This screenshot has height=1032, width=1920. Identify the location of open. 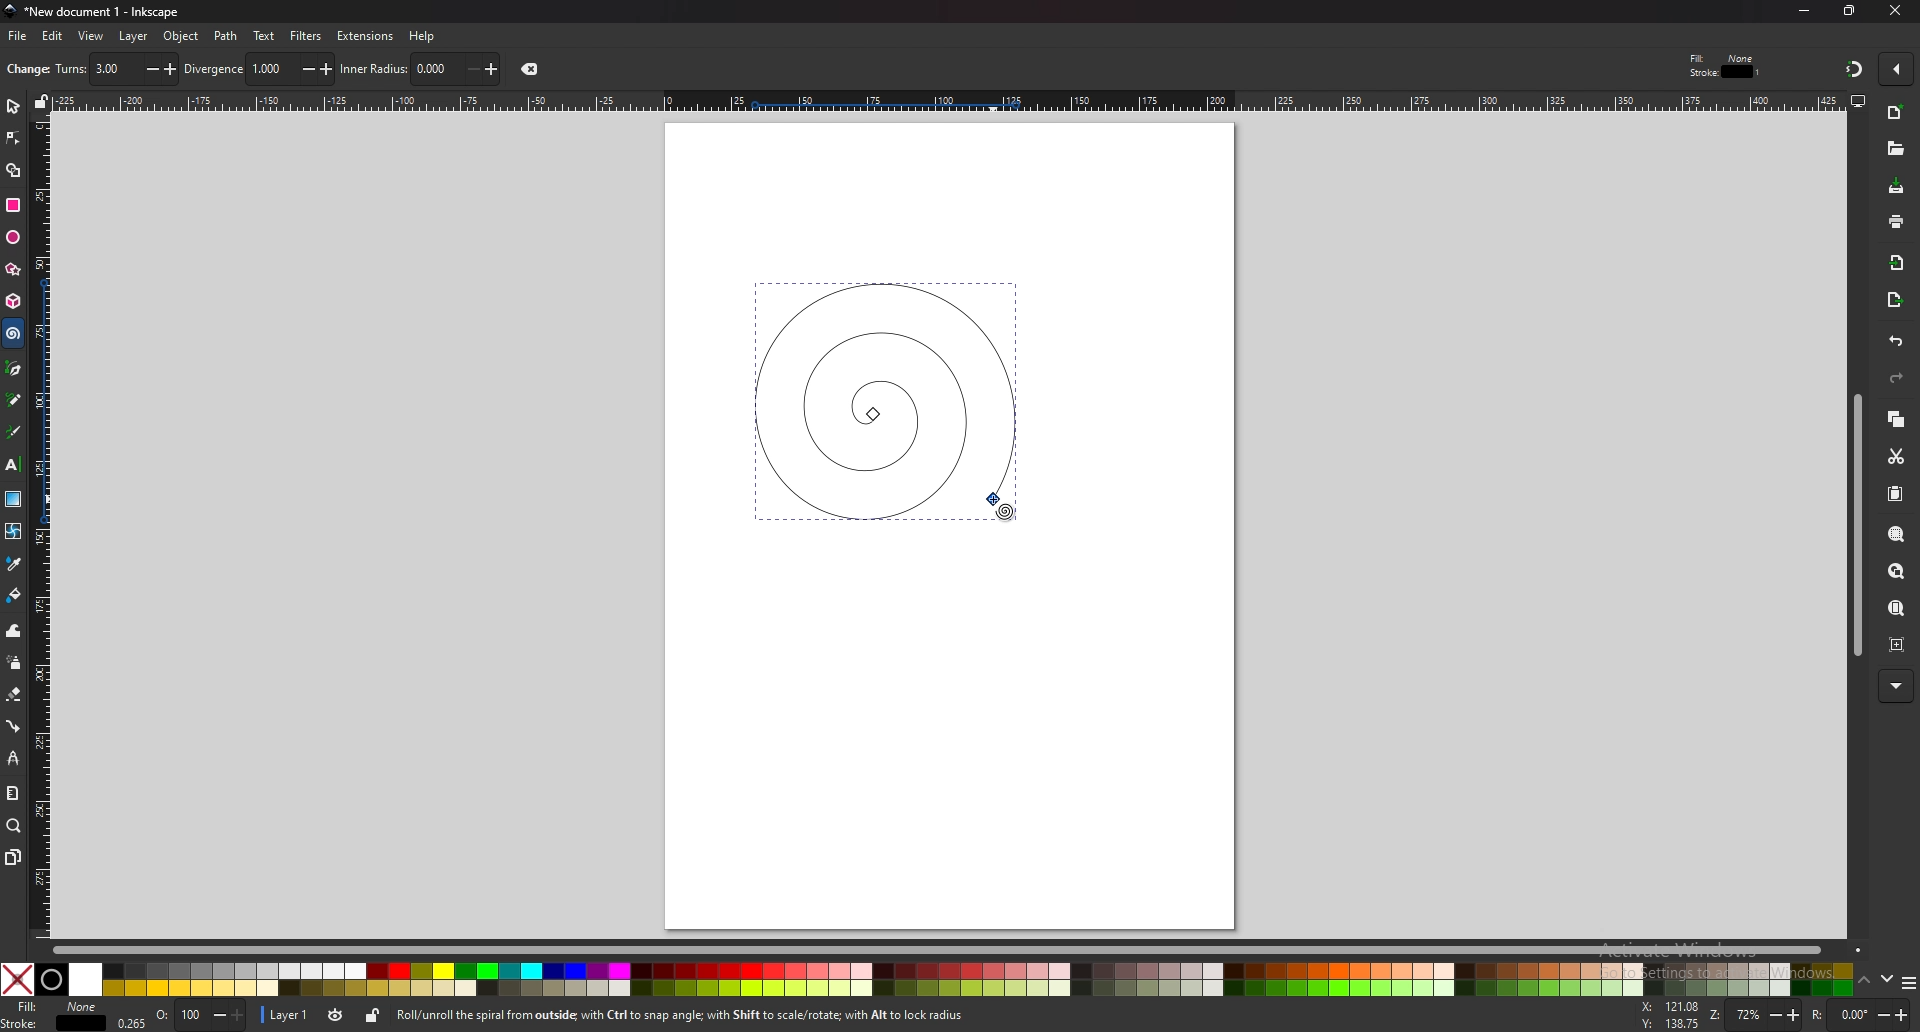
(1895, 151).